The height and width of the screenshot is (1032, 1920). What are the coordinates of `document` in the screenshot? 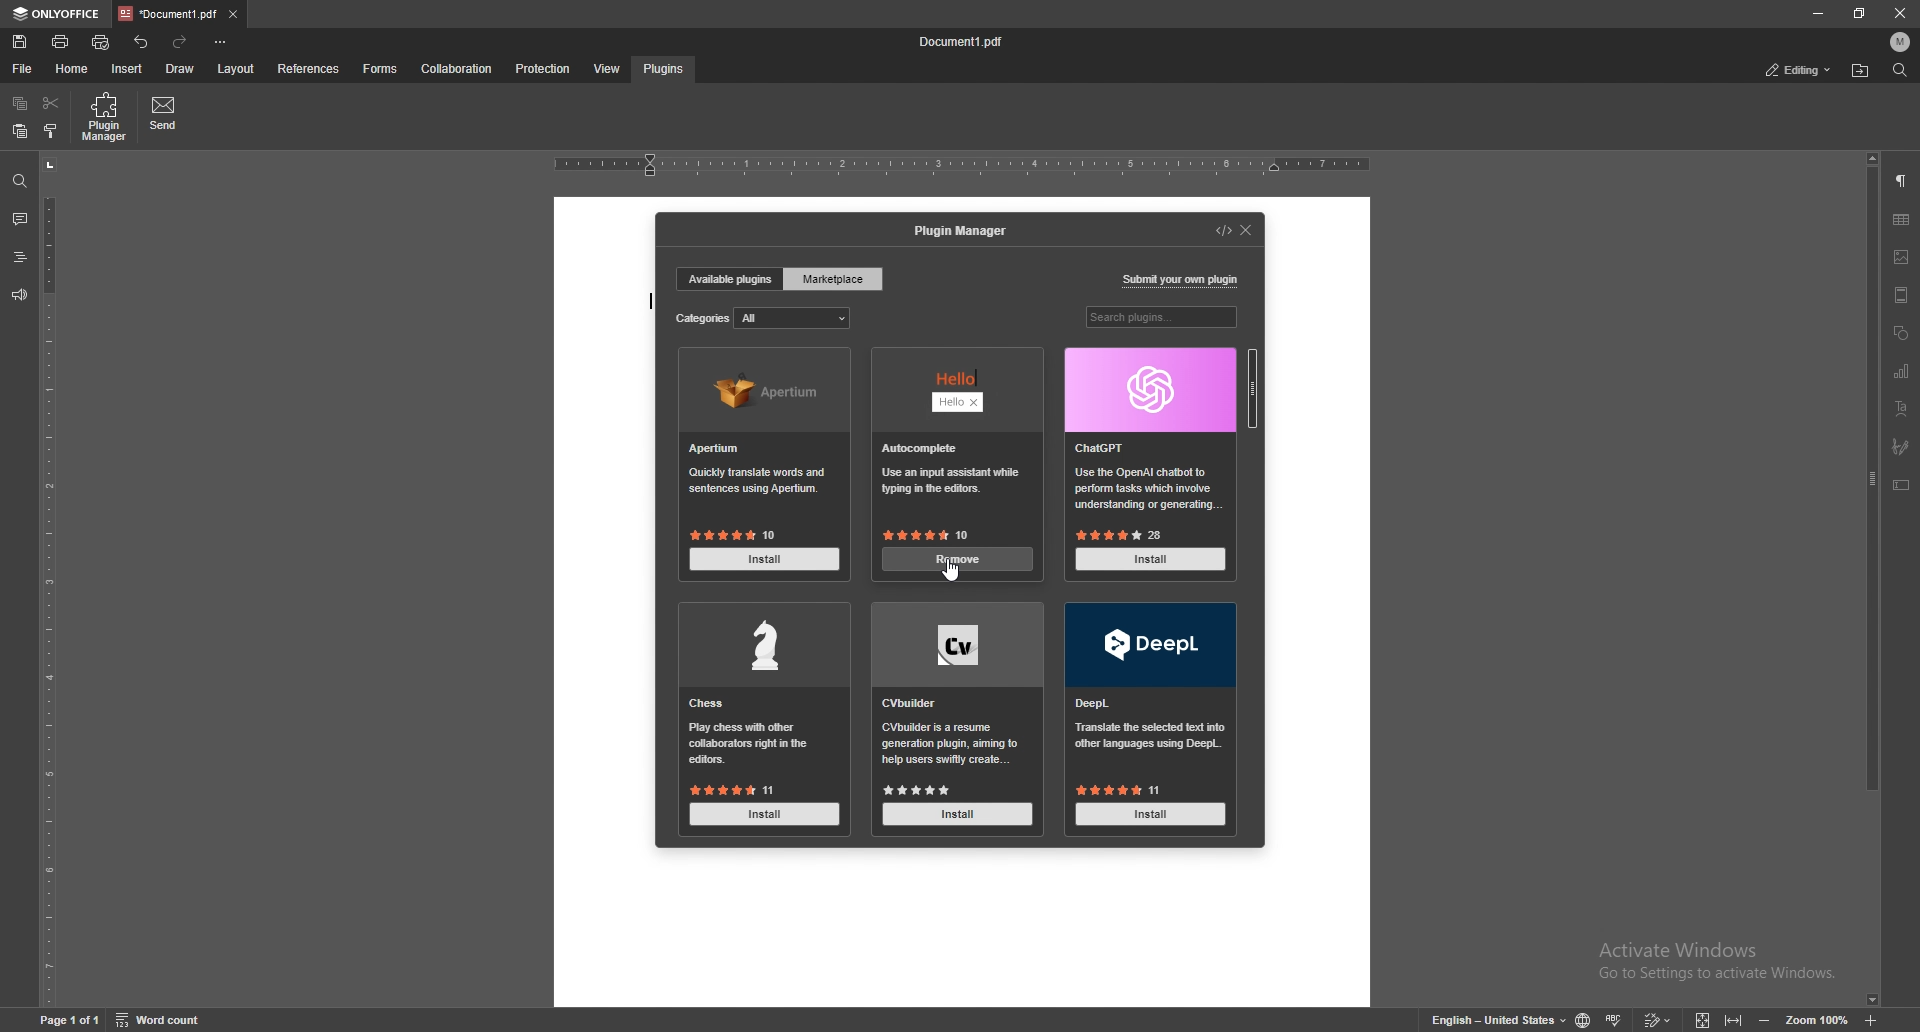 It's located at (960, 204).